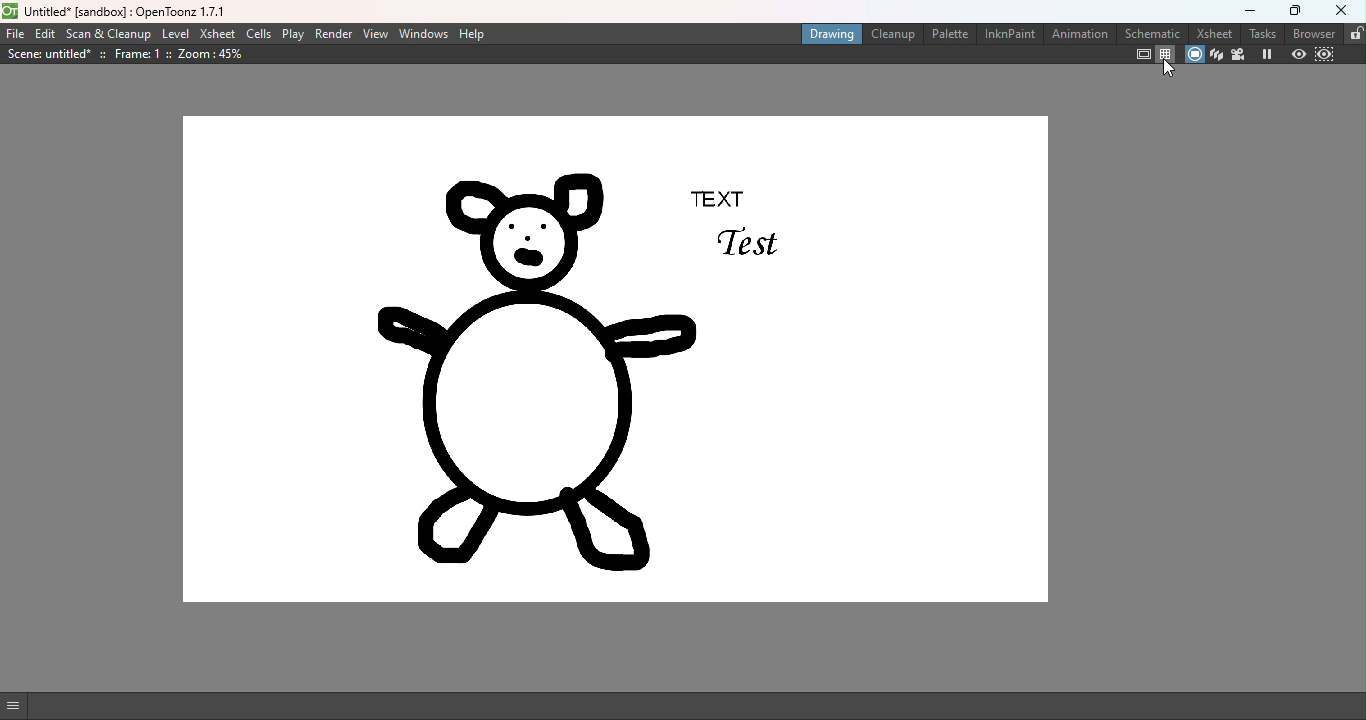 The image size is (1366, 720). Describe the element at coordinates (479, 35) in the screenshot. I see `Help` at that location.